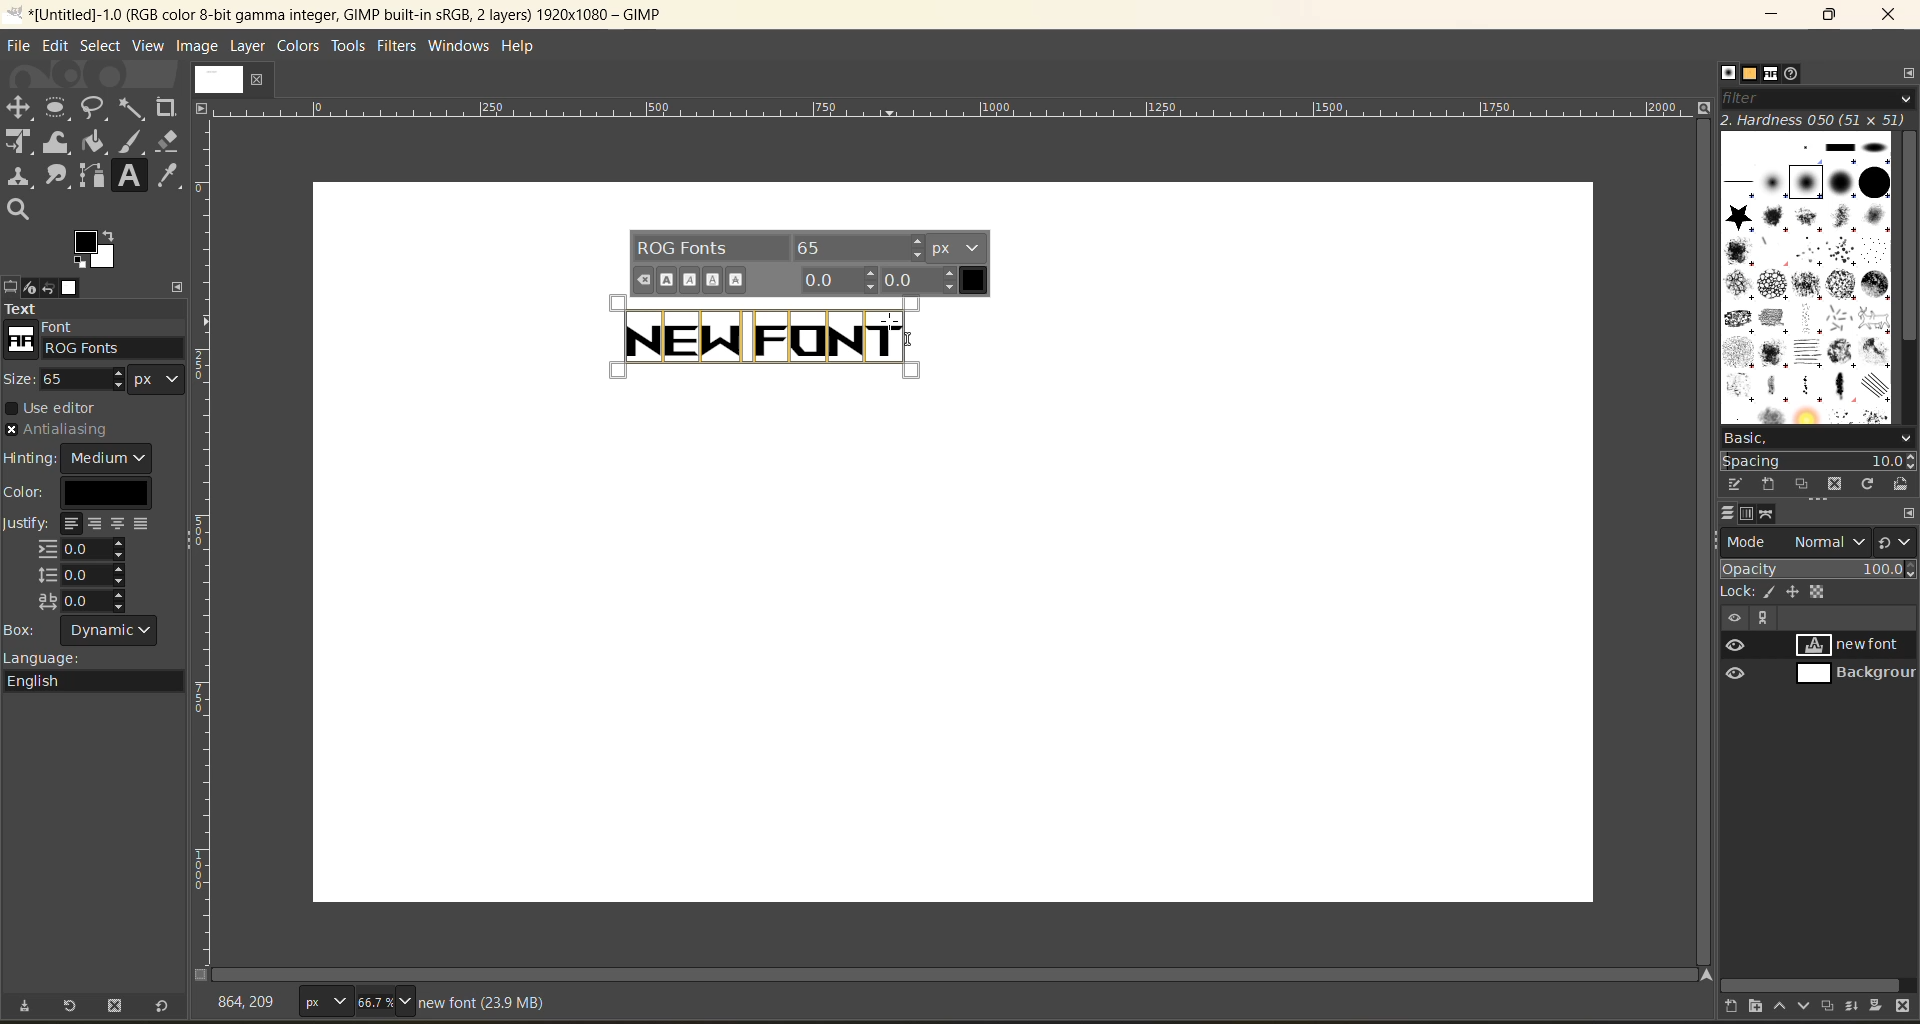  What do you see at coordinates (1755, 1004) in the screenshot?
I see `create a new layer group` at bounding box center [1755, 1004].